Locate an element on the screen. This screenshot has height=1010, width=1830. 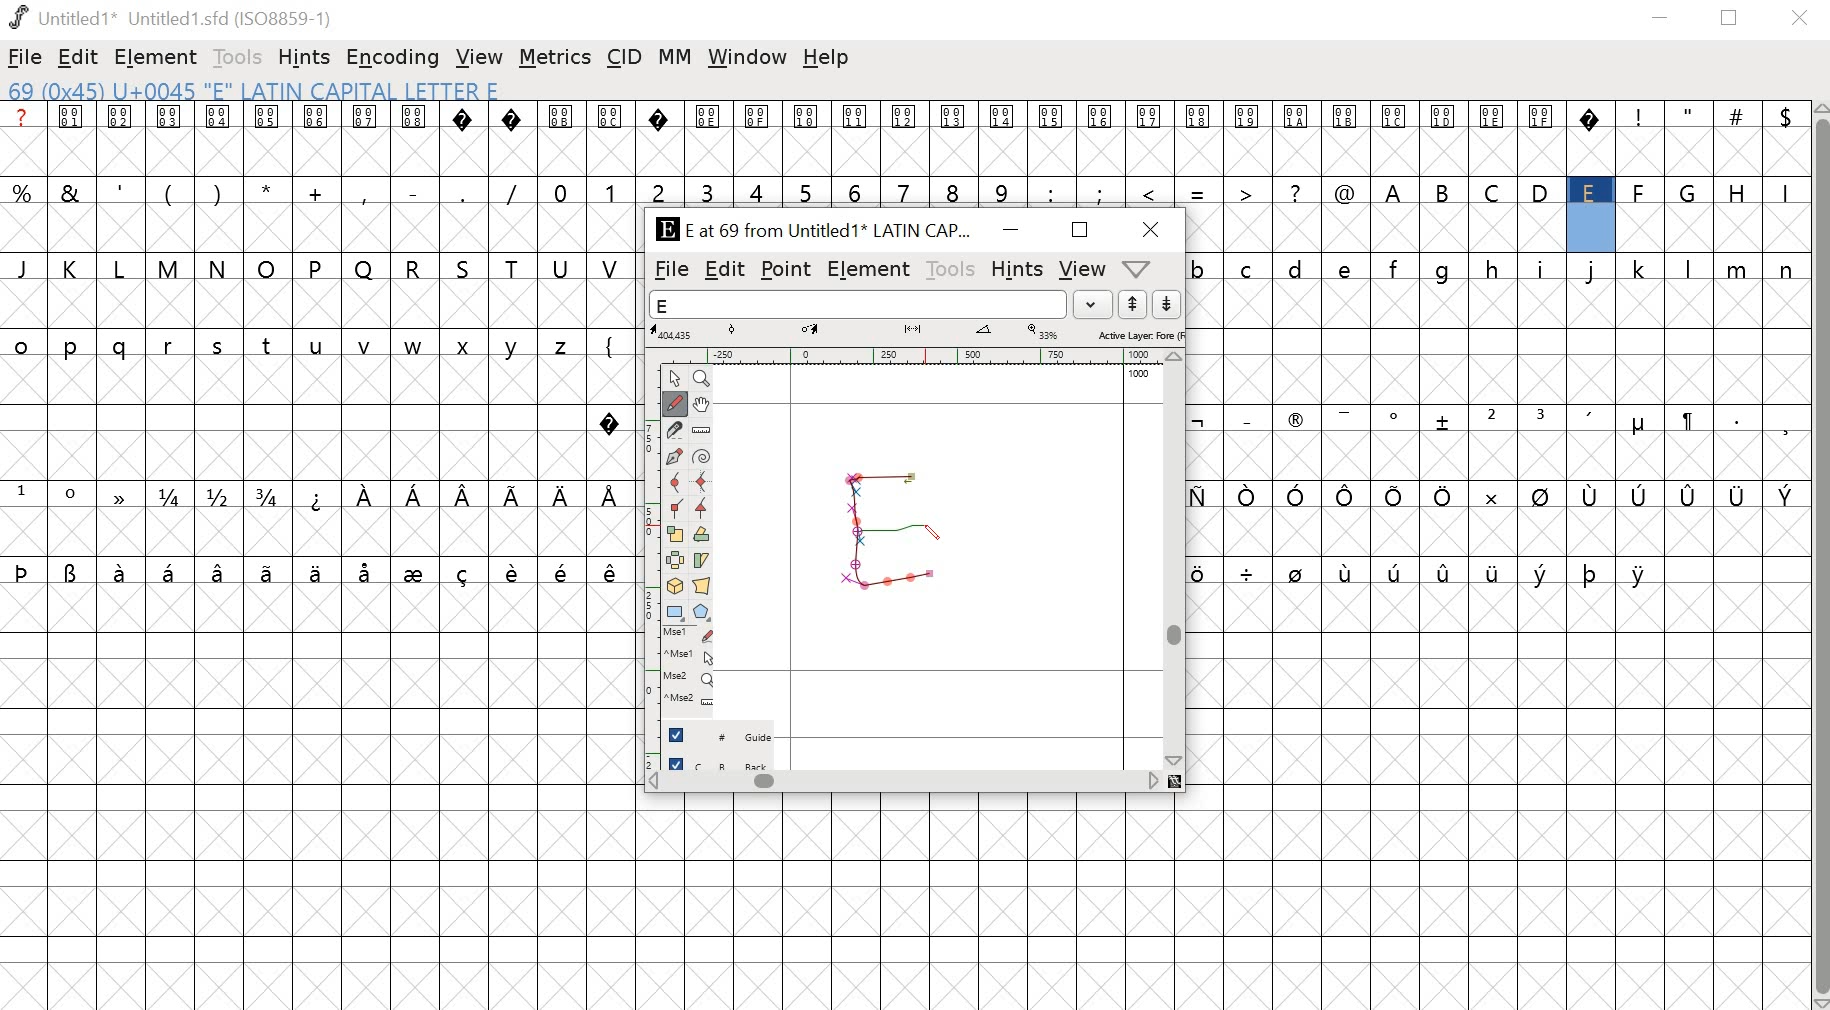
view is located at coordinates (1080, 270).